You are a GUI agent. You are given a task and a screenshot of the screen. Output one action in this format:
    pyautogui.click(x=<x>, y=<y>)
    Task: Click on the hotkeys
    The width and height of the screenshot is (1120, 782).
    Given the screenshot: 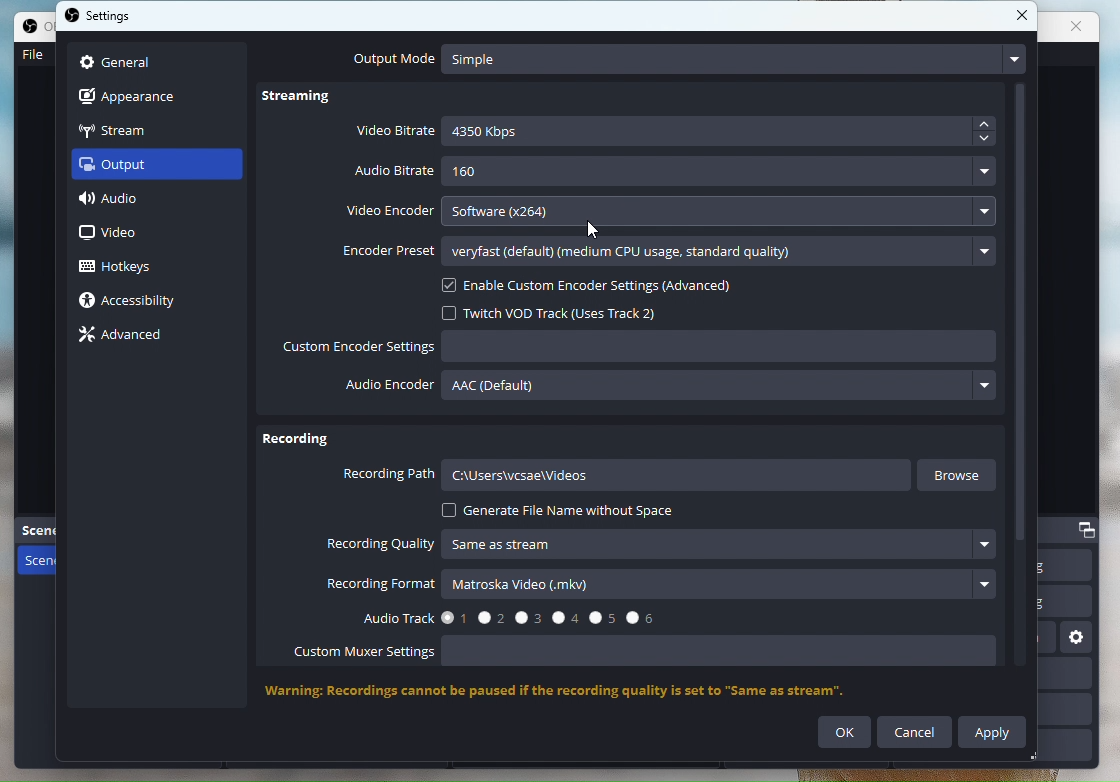 What is the action you would take?
    pyautogui.click(x=131, y=264)
    